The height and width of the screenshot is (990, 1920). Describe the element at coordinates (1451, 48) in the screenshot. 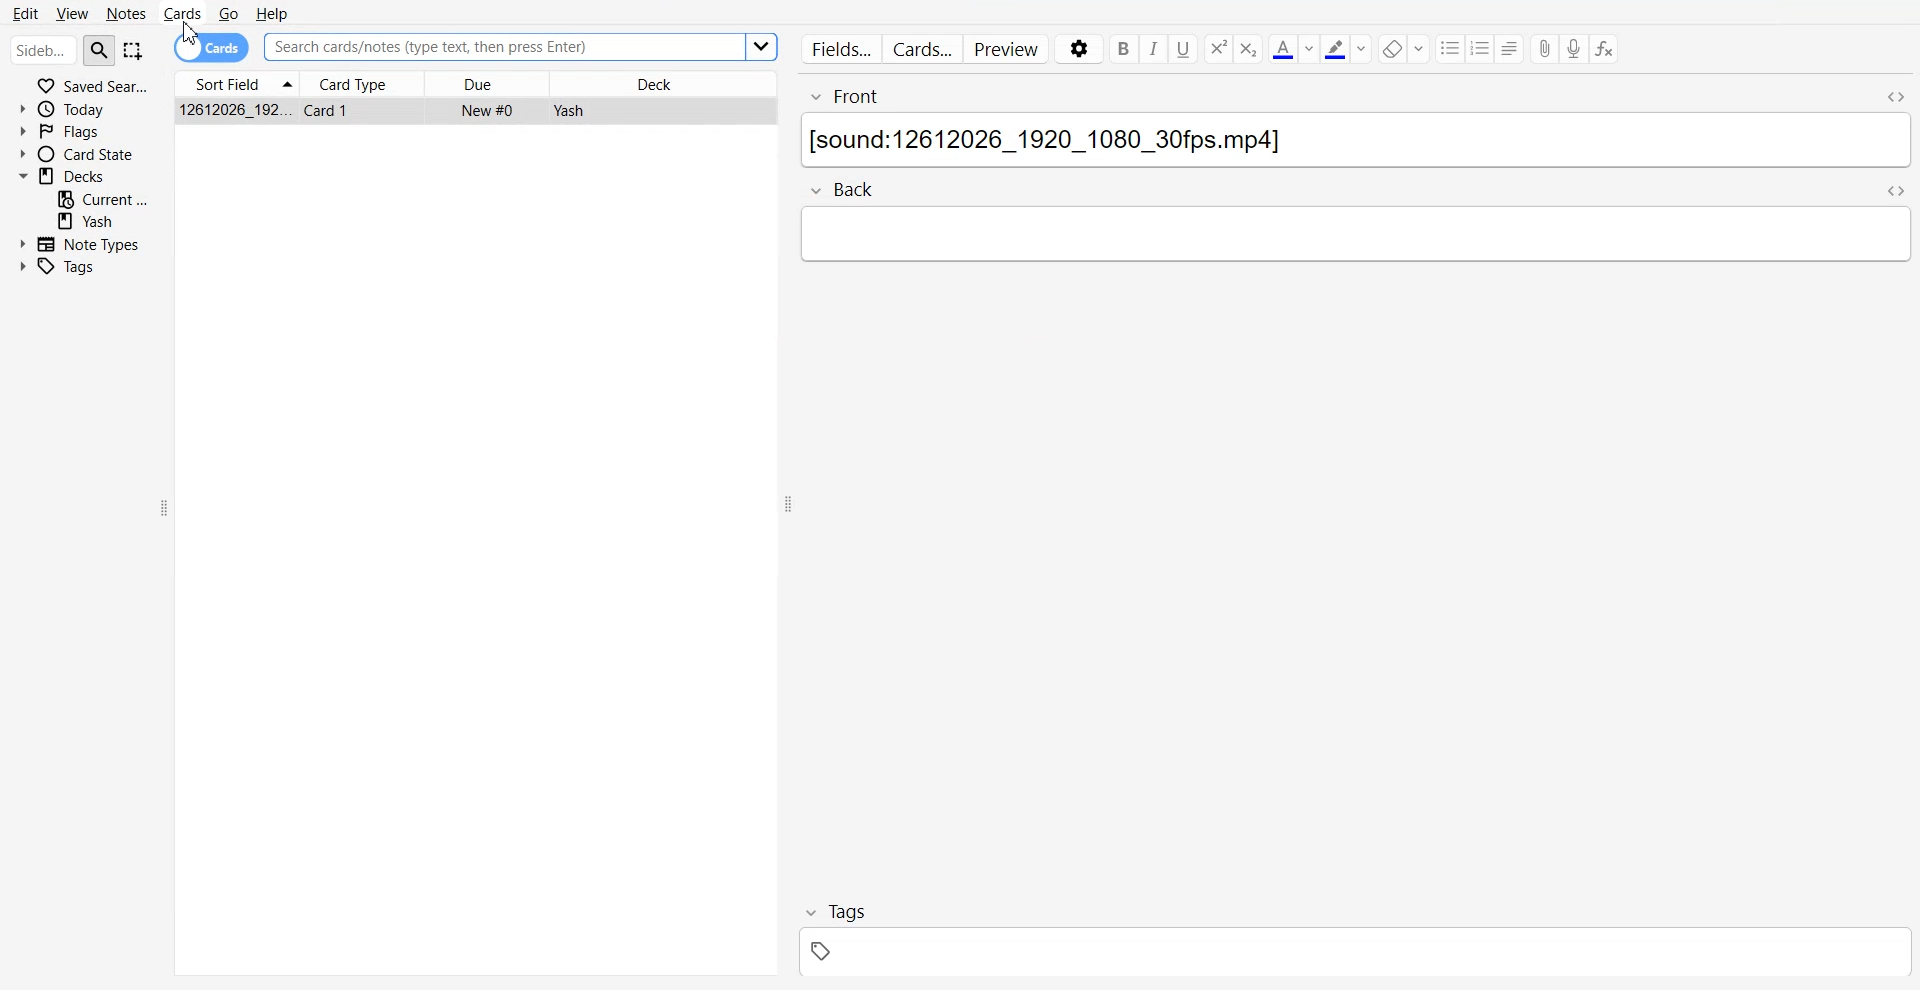

I see `unordered list` at that location.